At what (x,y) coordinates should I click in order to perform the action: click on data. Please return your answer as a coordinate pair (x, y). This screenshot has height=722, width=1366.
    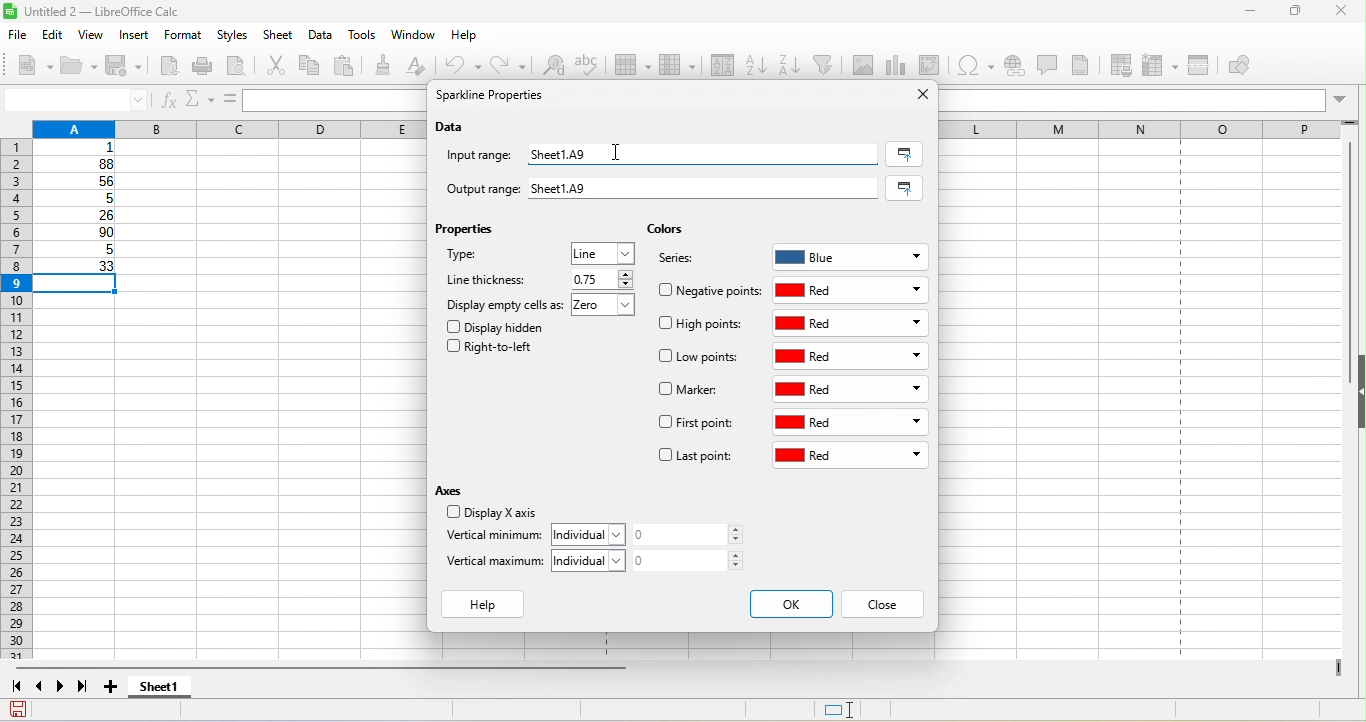
    Looking at the image, I should click on (453, 128).